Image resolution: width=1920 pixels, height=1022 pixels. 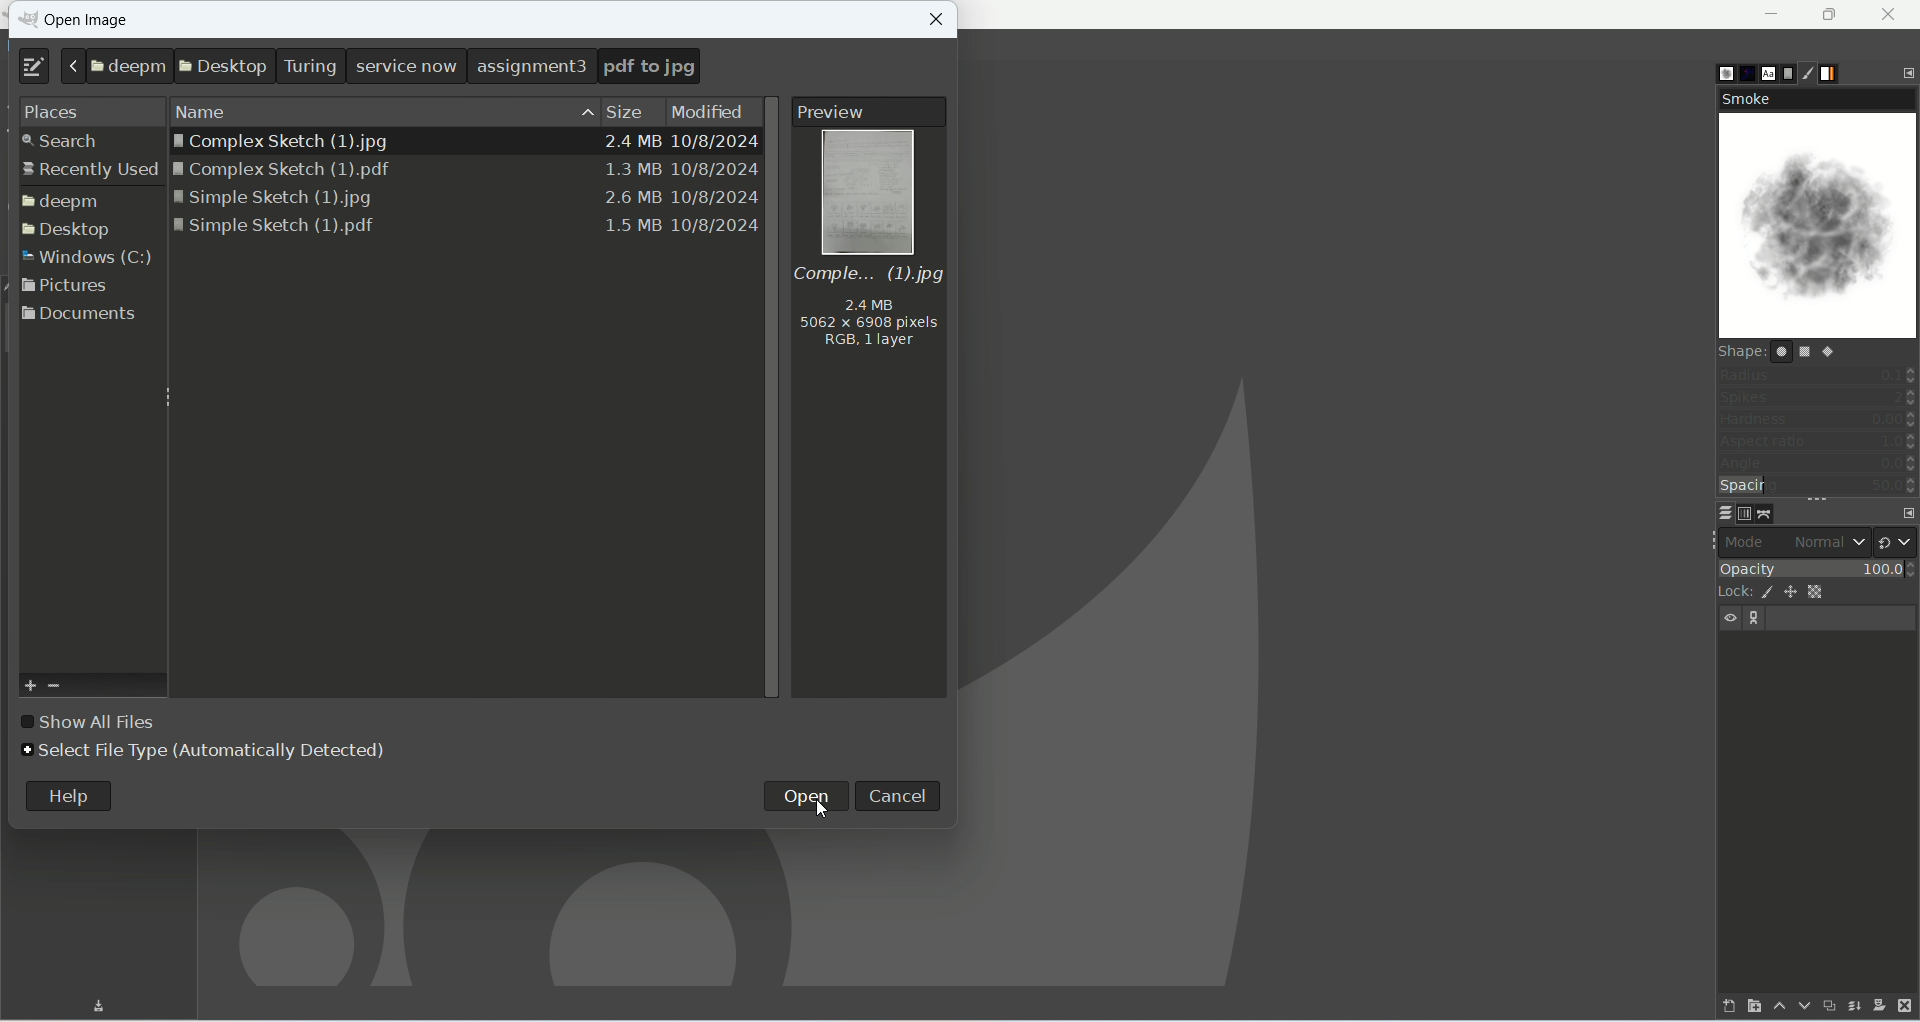 I want to click on | Complex Sketch, so click(x=467, y=145).